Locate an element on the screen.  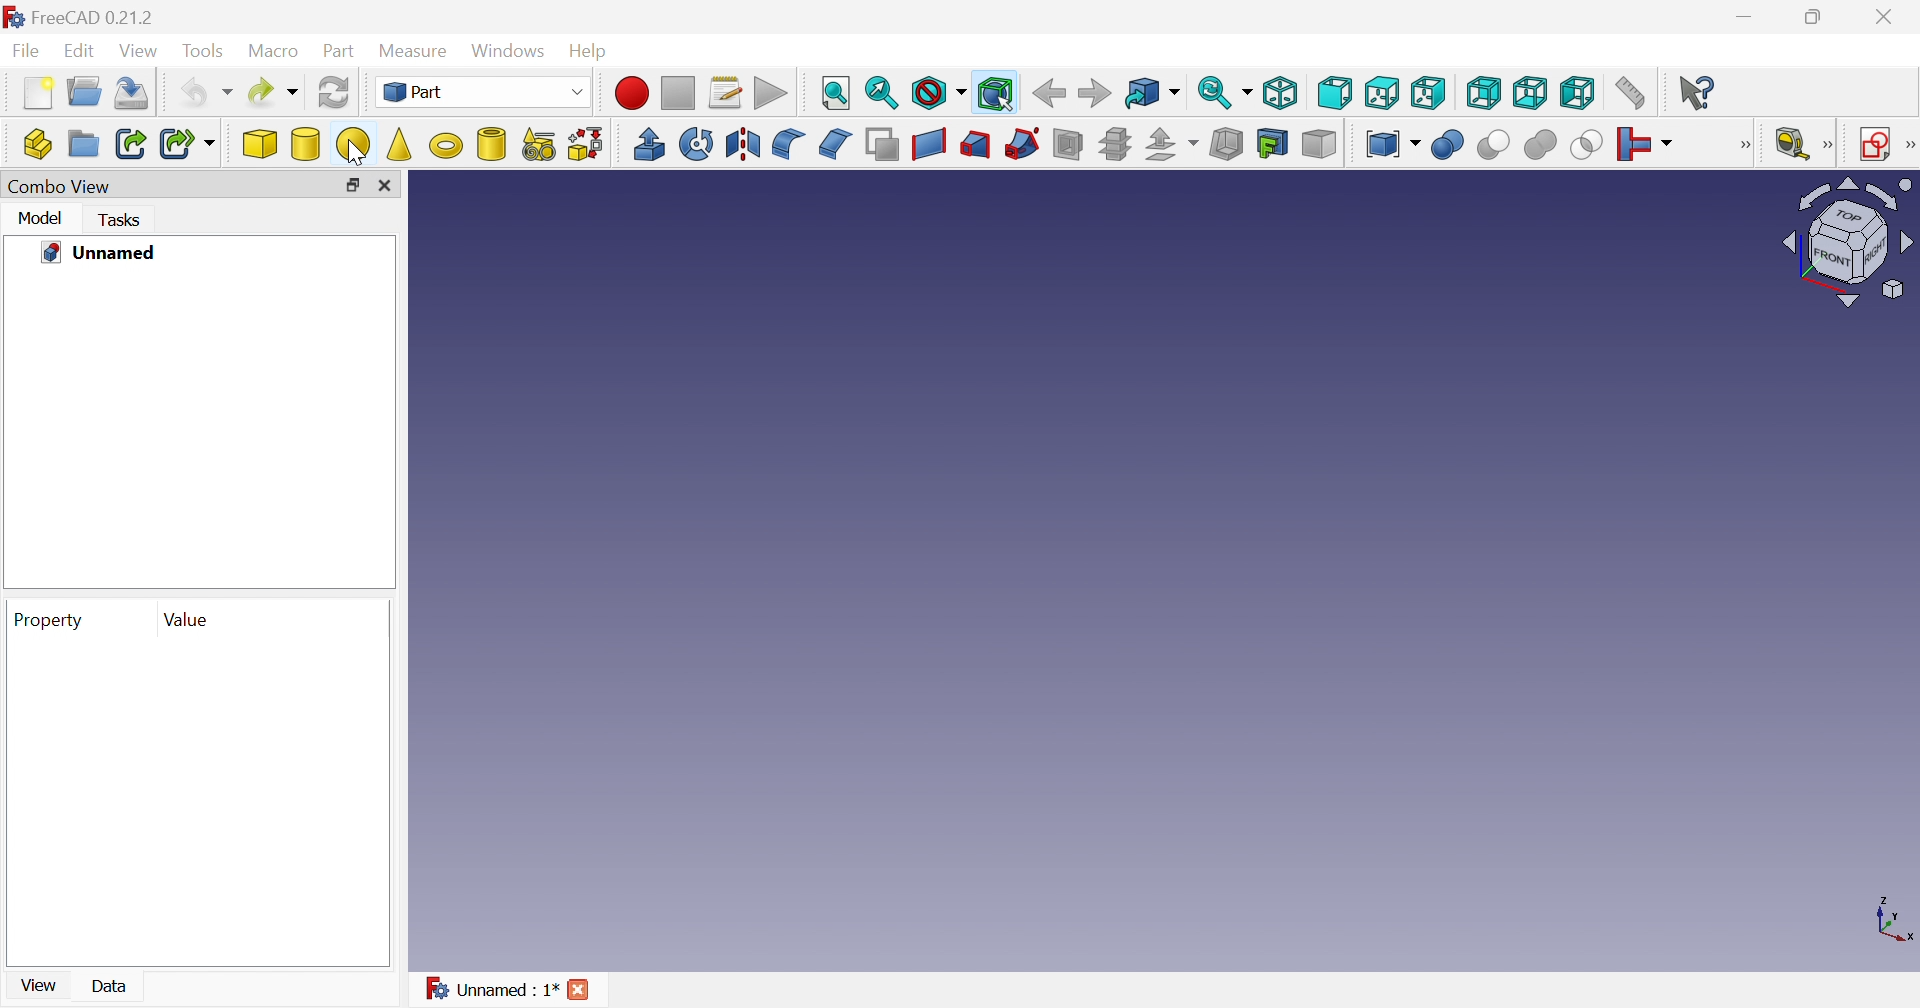
What's this? is located at coordinates (1698, 91).